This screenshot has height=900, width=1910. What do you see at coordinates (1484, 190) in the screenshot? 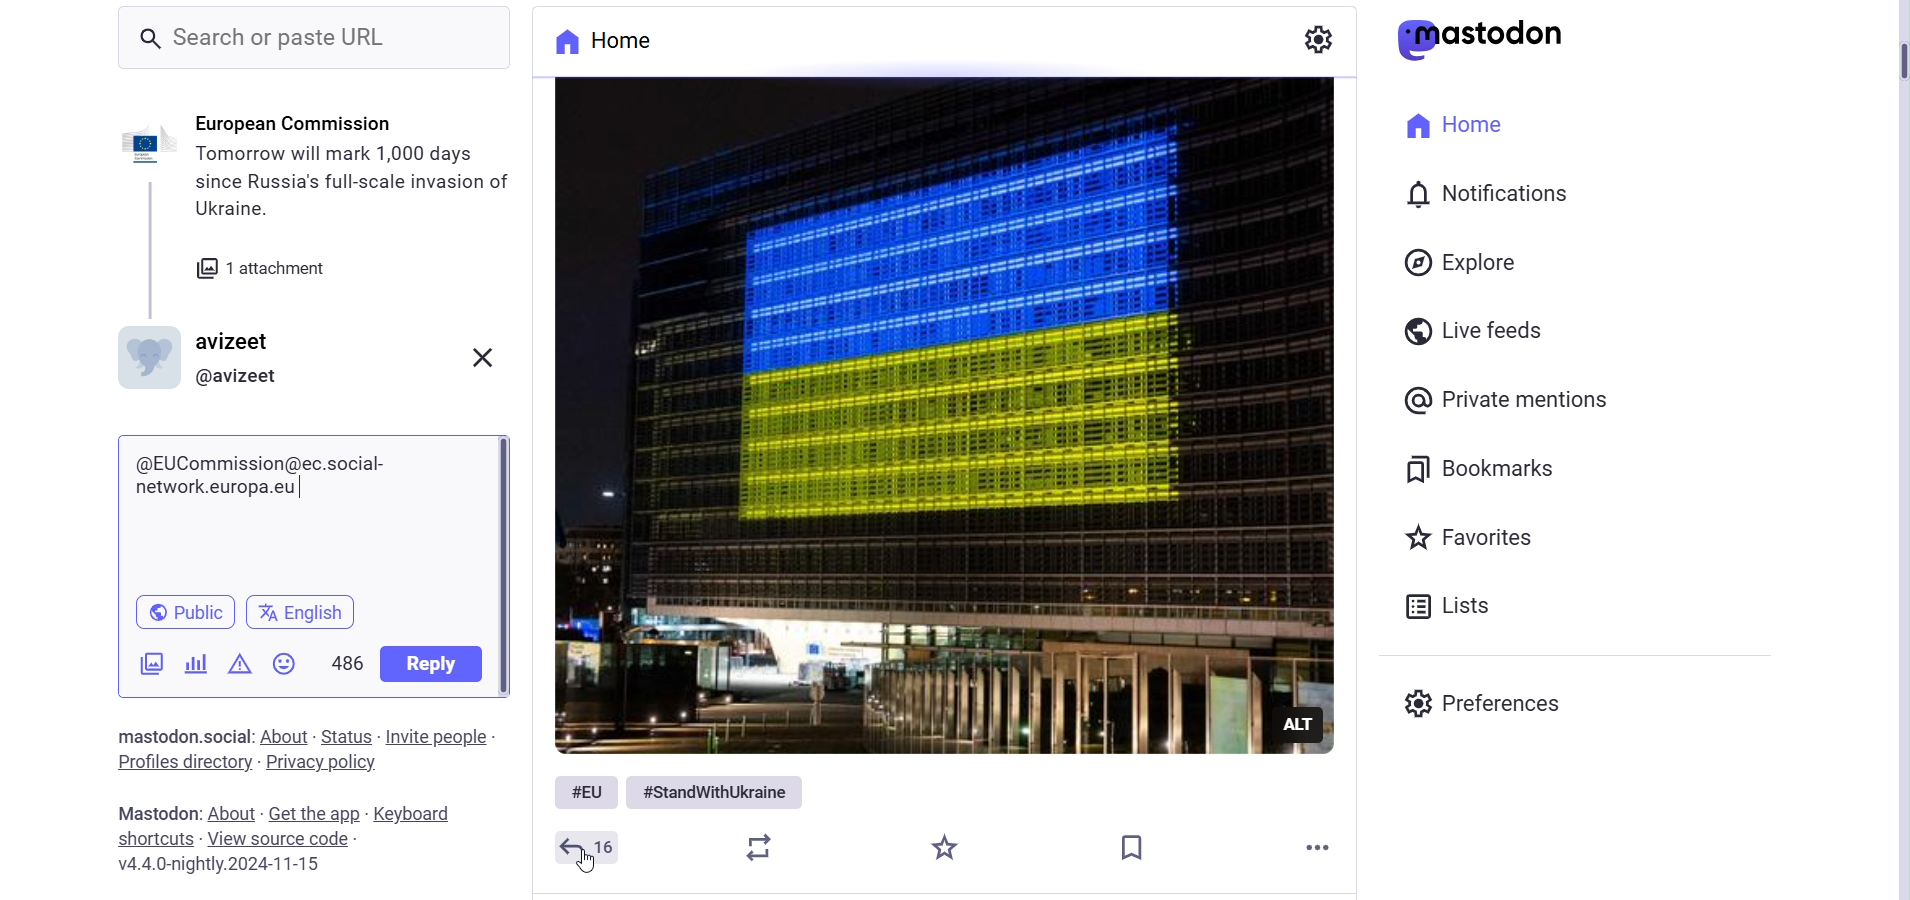
I see `Notification` at bounding box center [1484, 190].